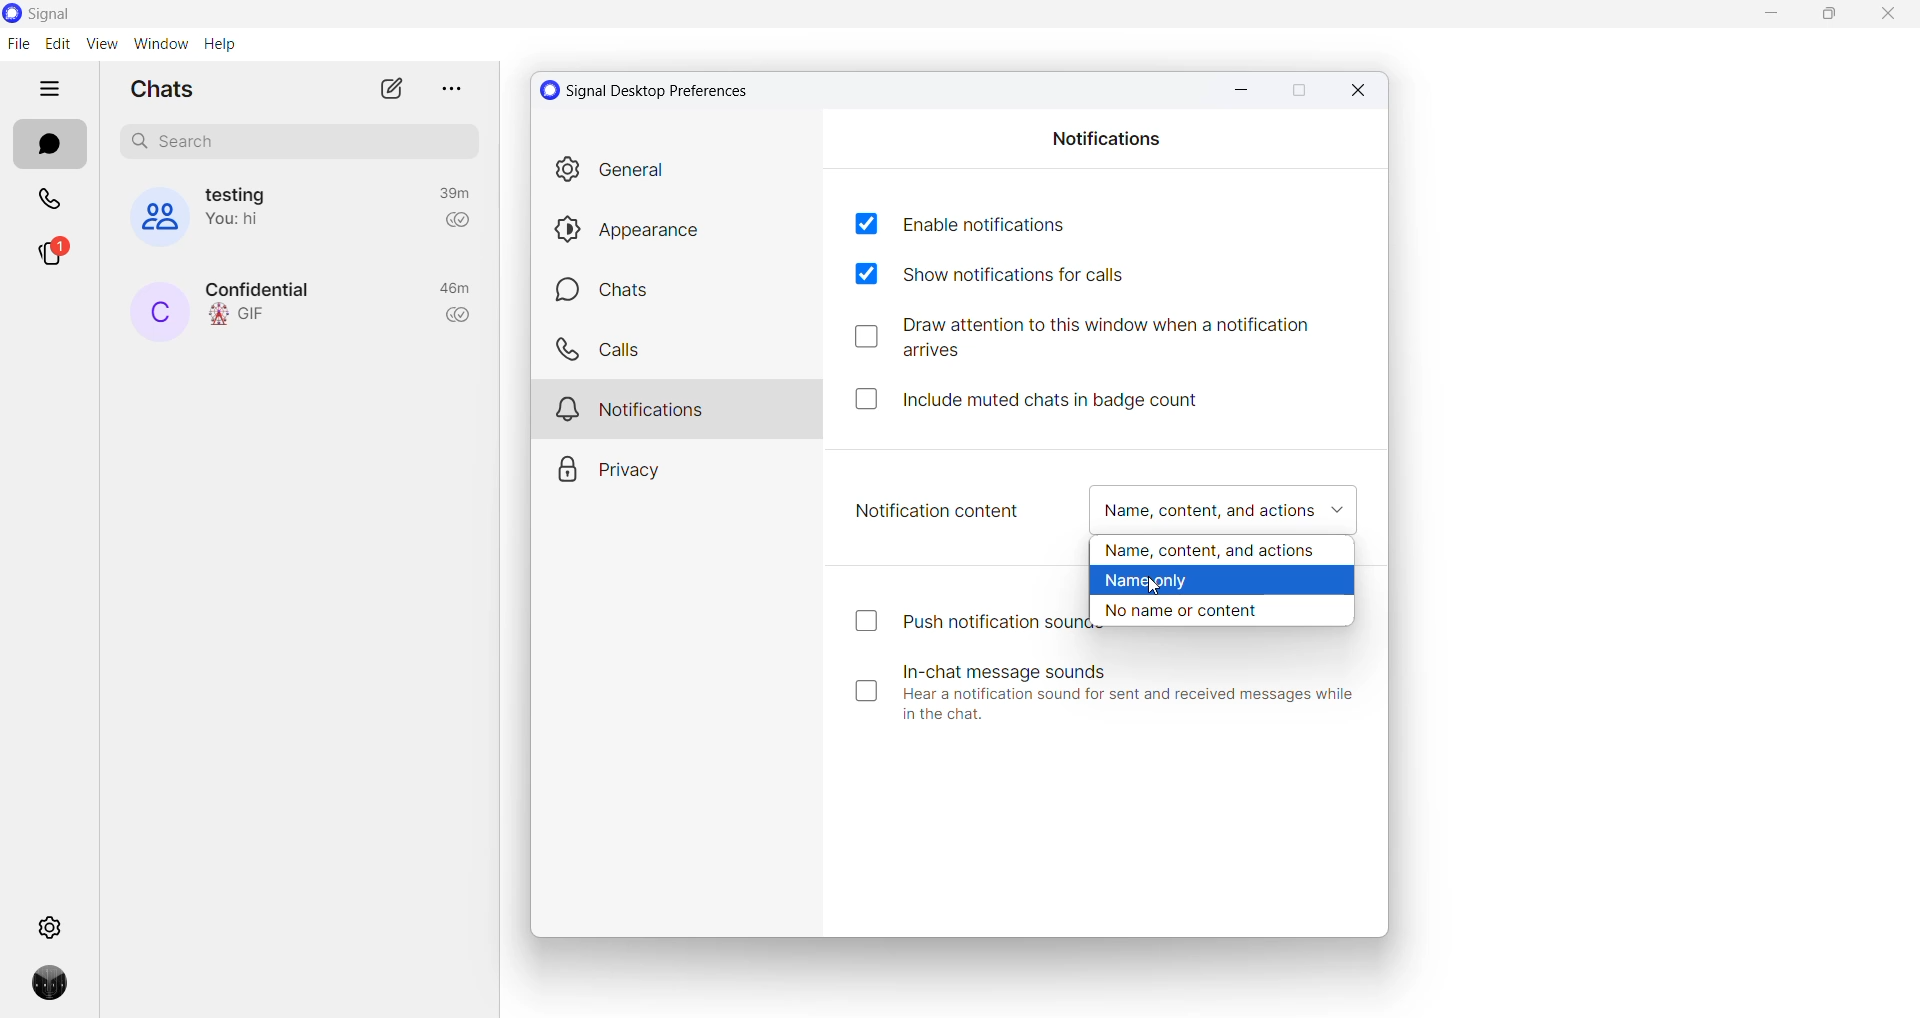 This screenshot has height=1018, width=1920. What do you see at coordinates (447, 87) in the screenshot?
I see `more options` at bounding box center [447, 87].